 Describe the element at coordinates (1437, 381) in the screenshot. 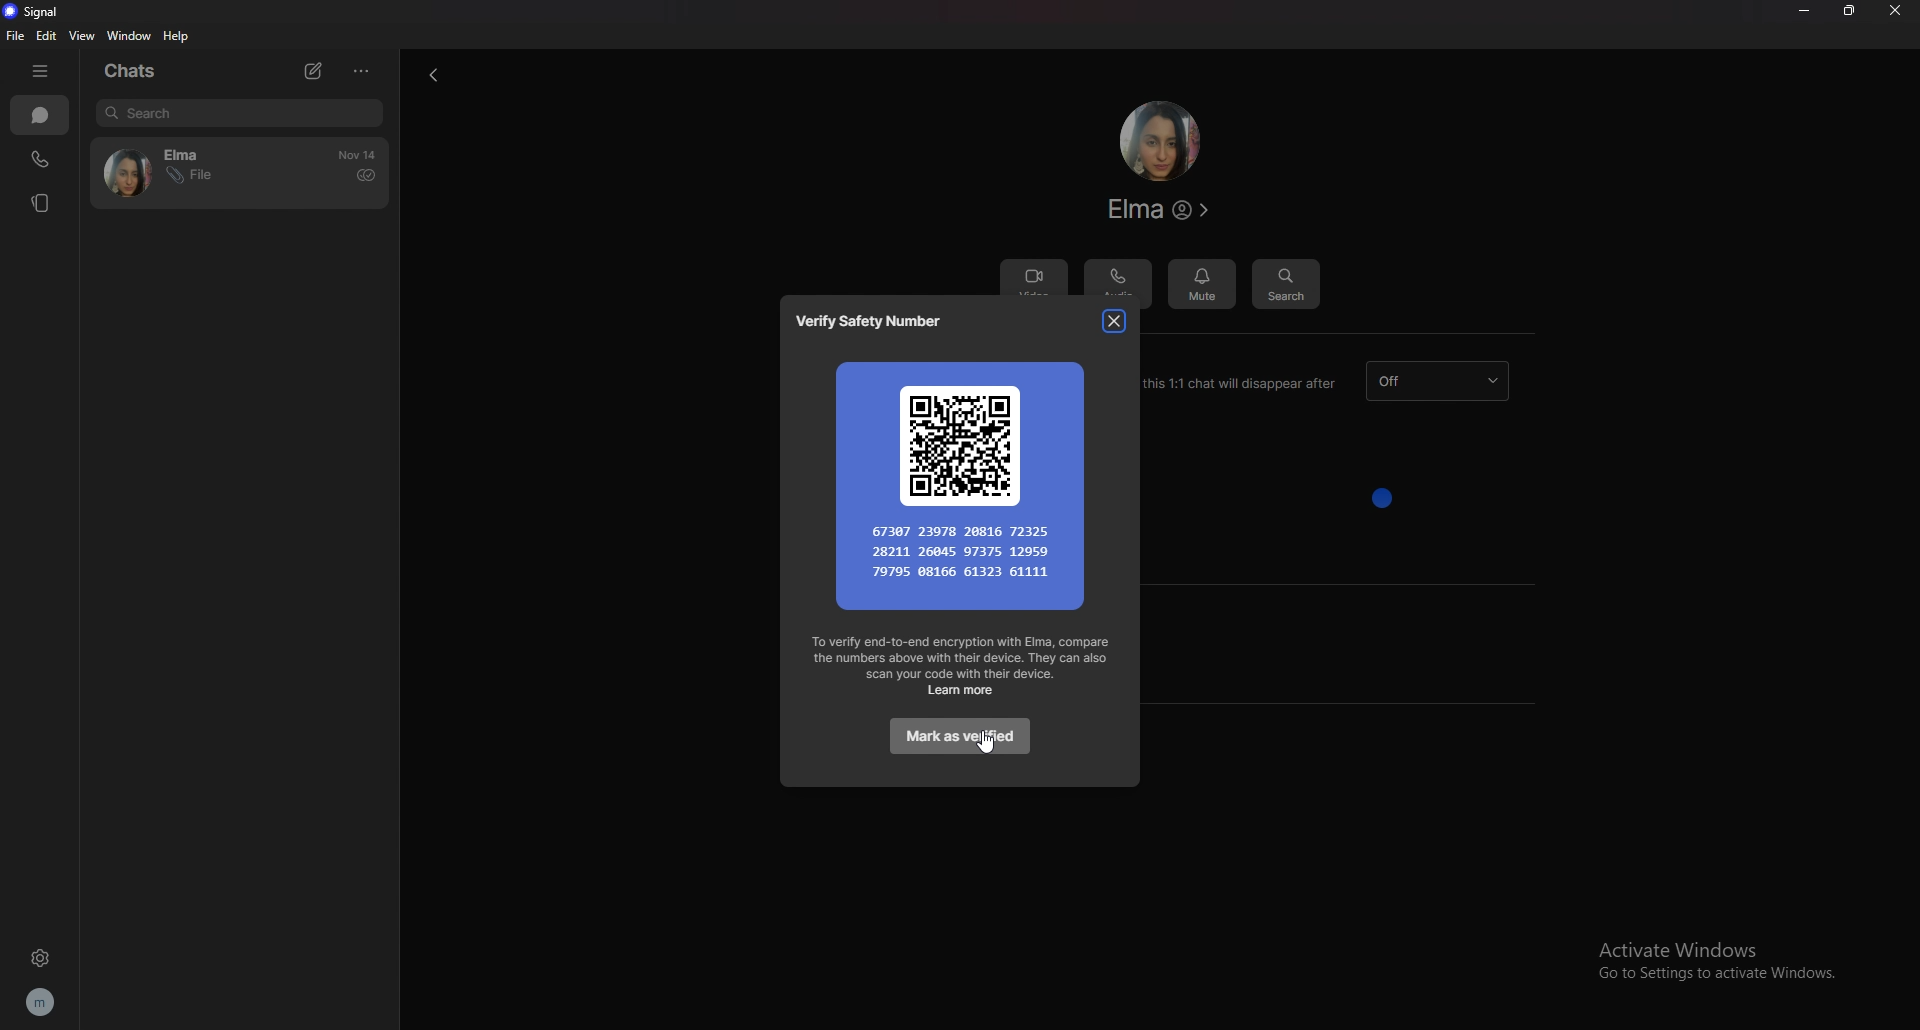

I see `dissapearing message` at that location.